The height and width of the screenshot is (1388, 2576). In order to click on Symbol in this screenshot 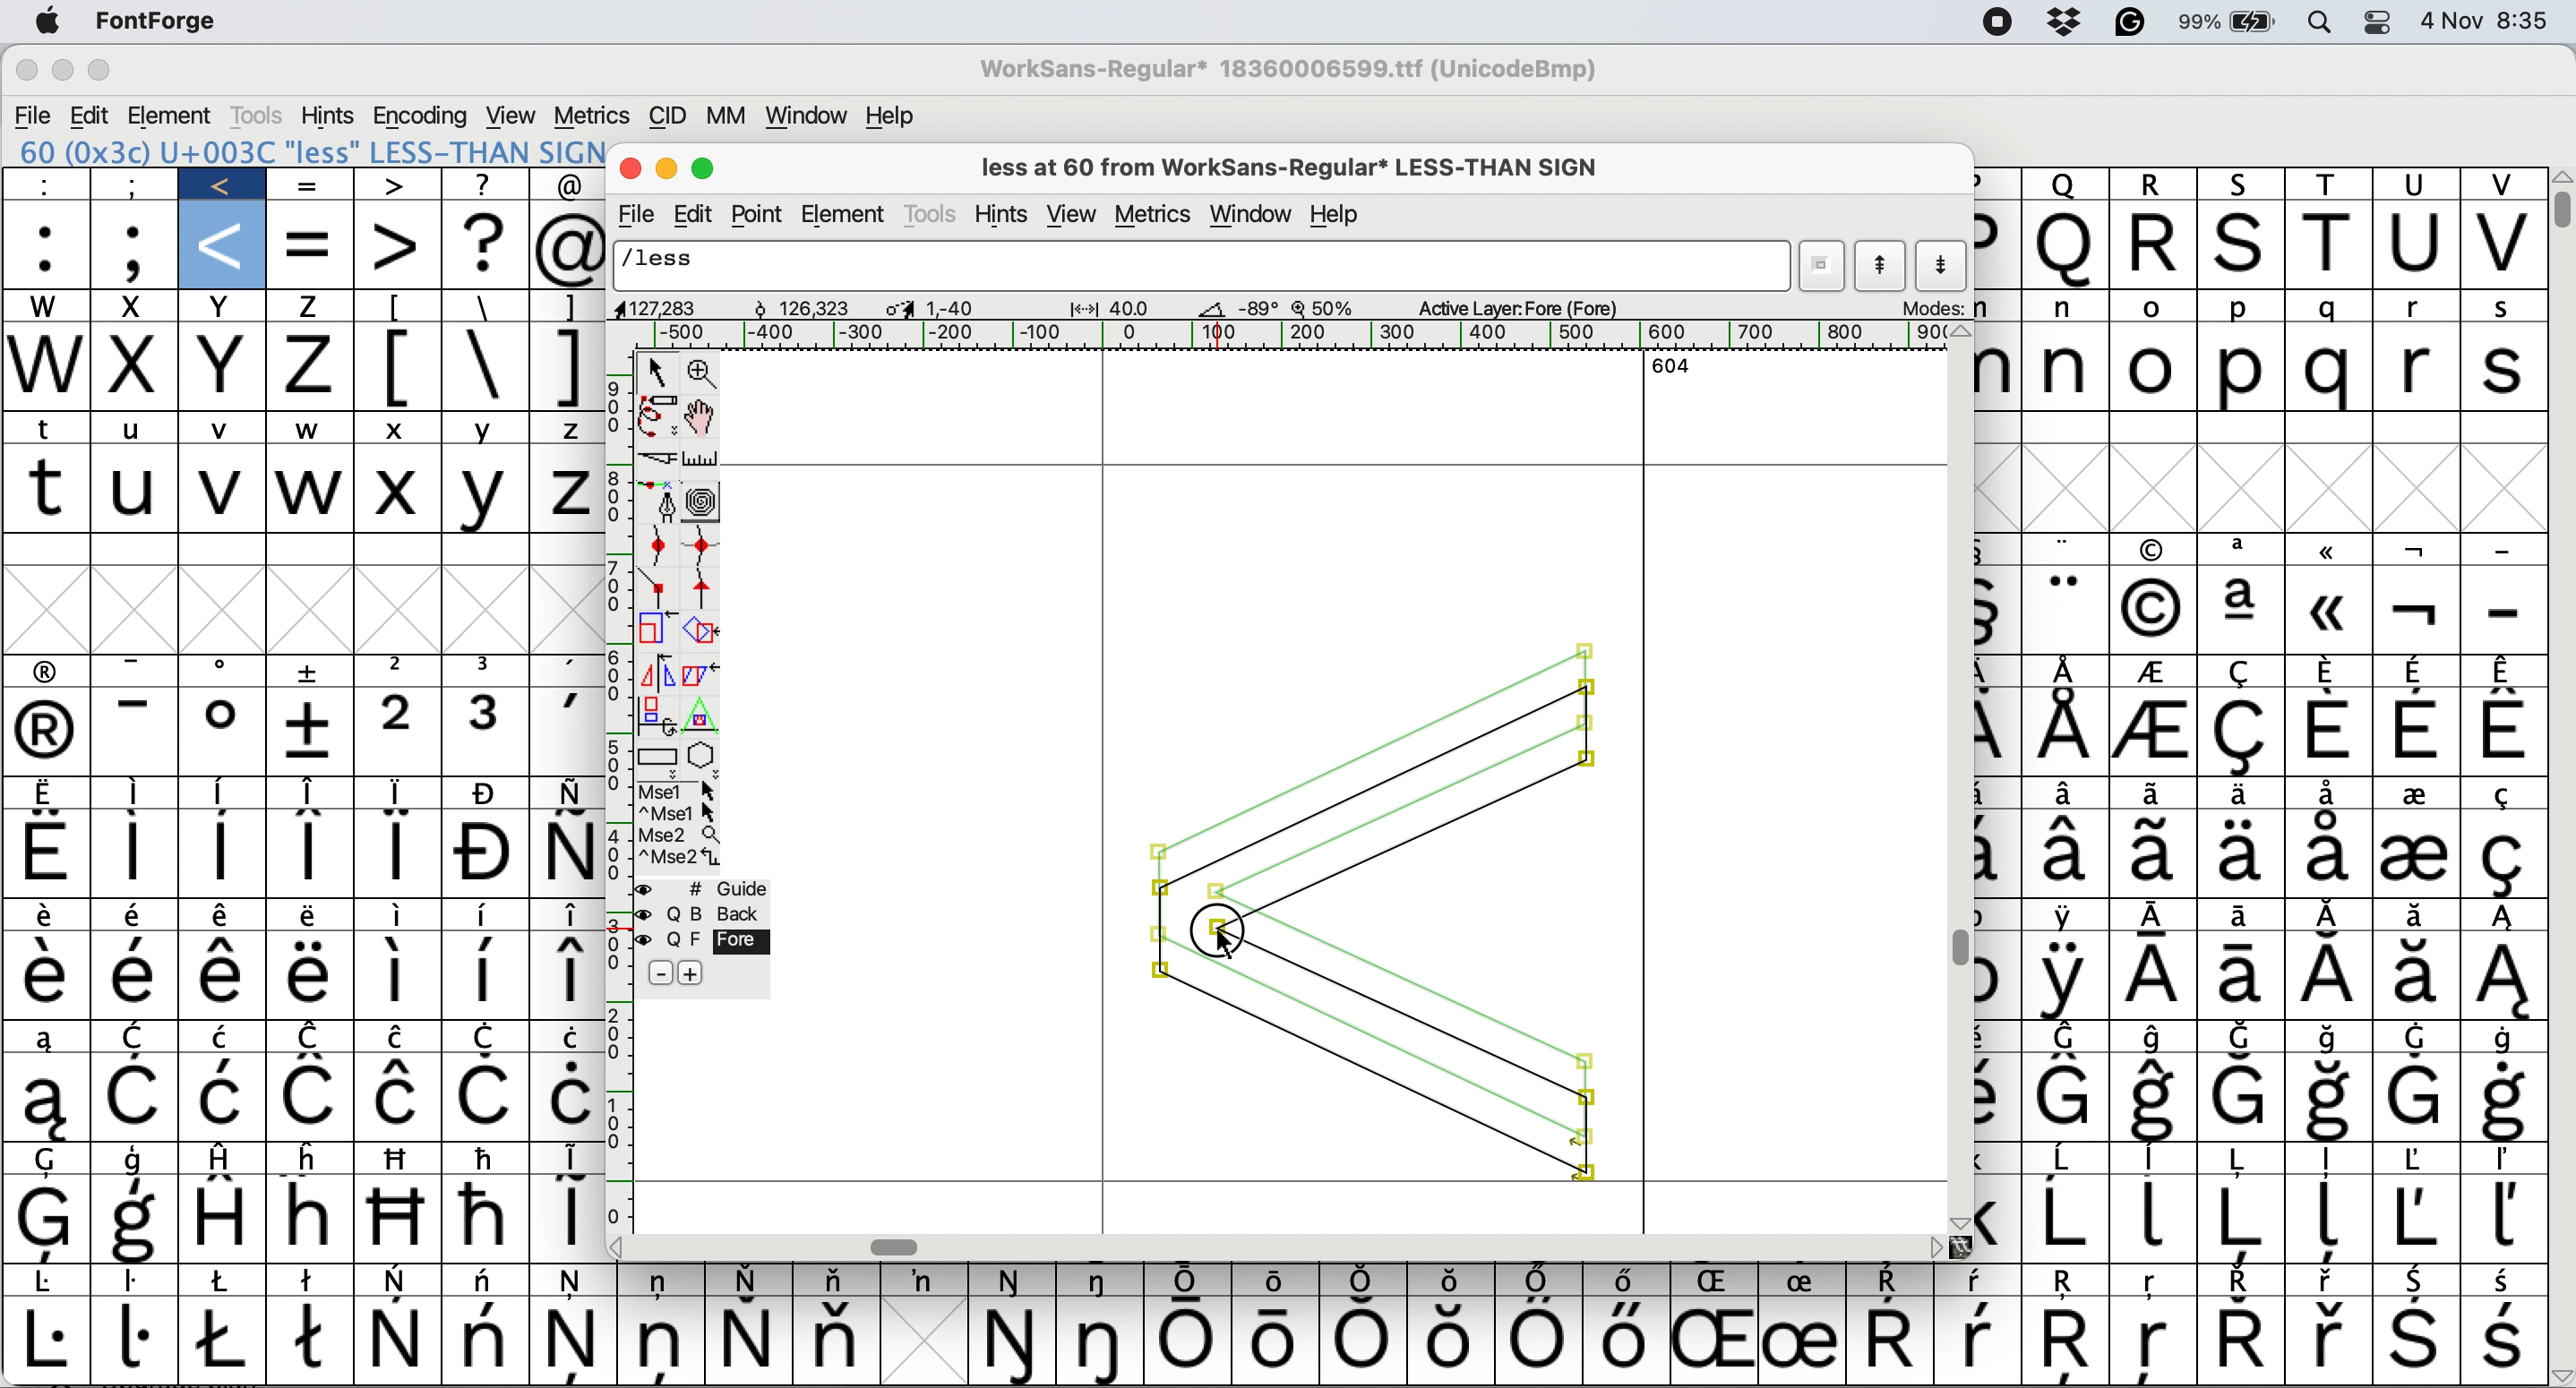, I will do `click(2242, 1097)`.